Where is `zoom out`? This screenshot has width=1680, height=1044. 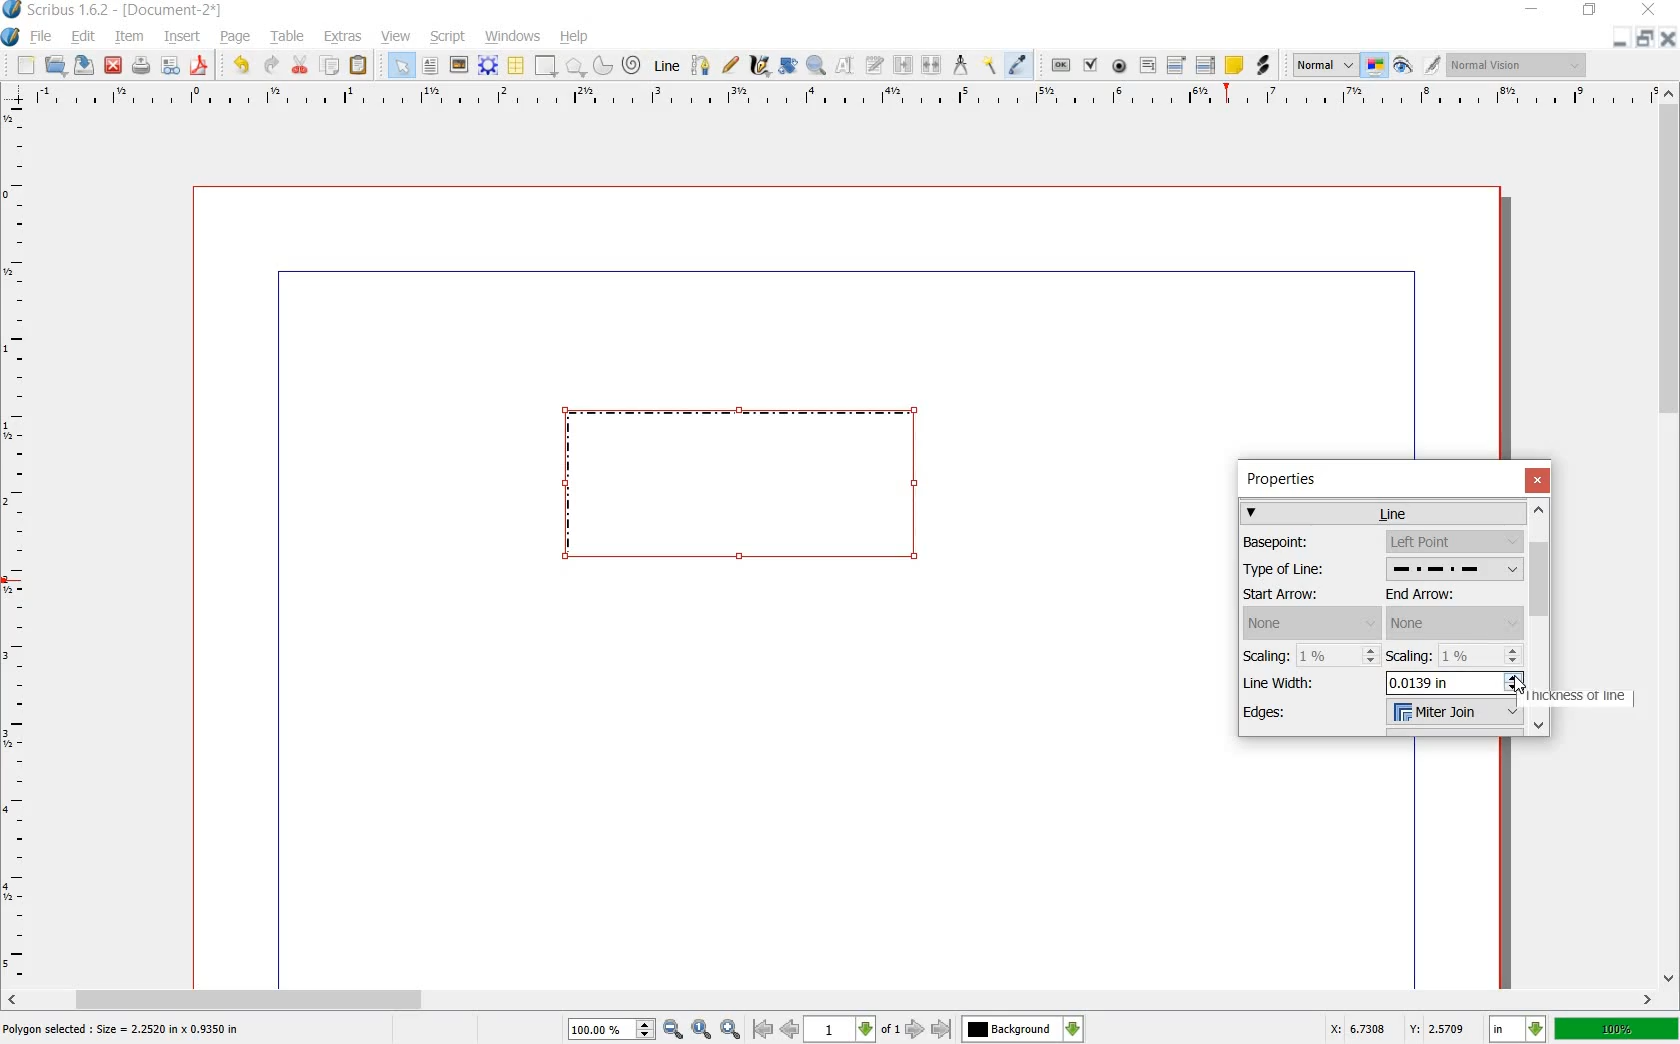
zoom out is located at coordinates (673, 1029).